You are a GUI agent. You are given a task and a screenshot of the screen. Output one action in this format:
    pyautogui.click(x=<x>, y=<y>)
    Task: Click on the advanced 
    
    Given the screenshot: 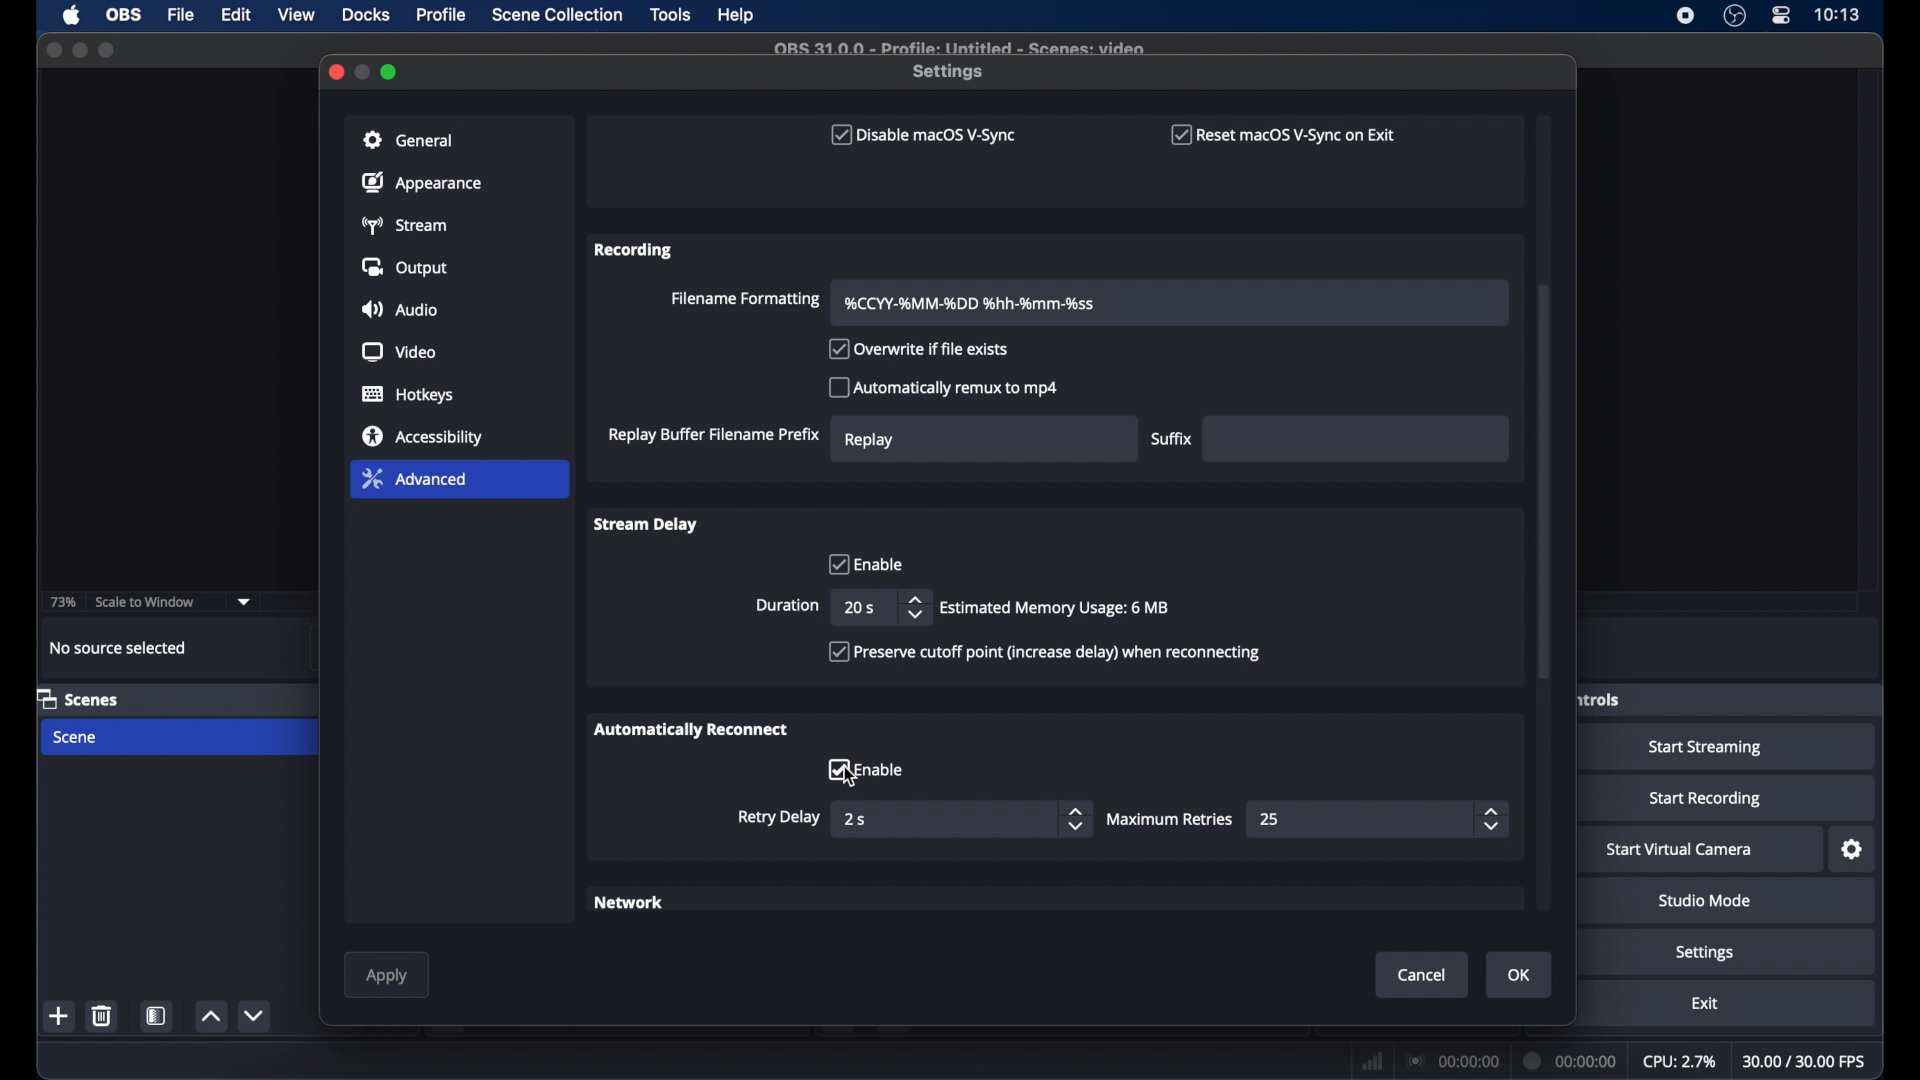 What is the action you would take?
    pyautogui.click(x=414, y=478)
    